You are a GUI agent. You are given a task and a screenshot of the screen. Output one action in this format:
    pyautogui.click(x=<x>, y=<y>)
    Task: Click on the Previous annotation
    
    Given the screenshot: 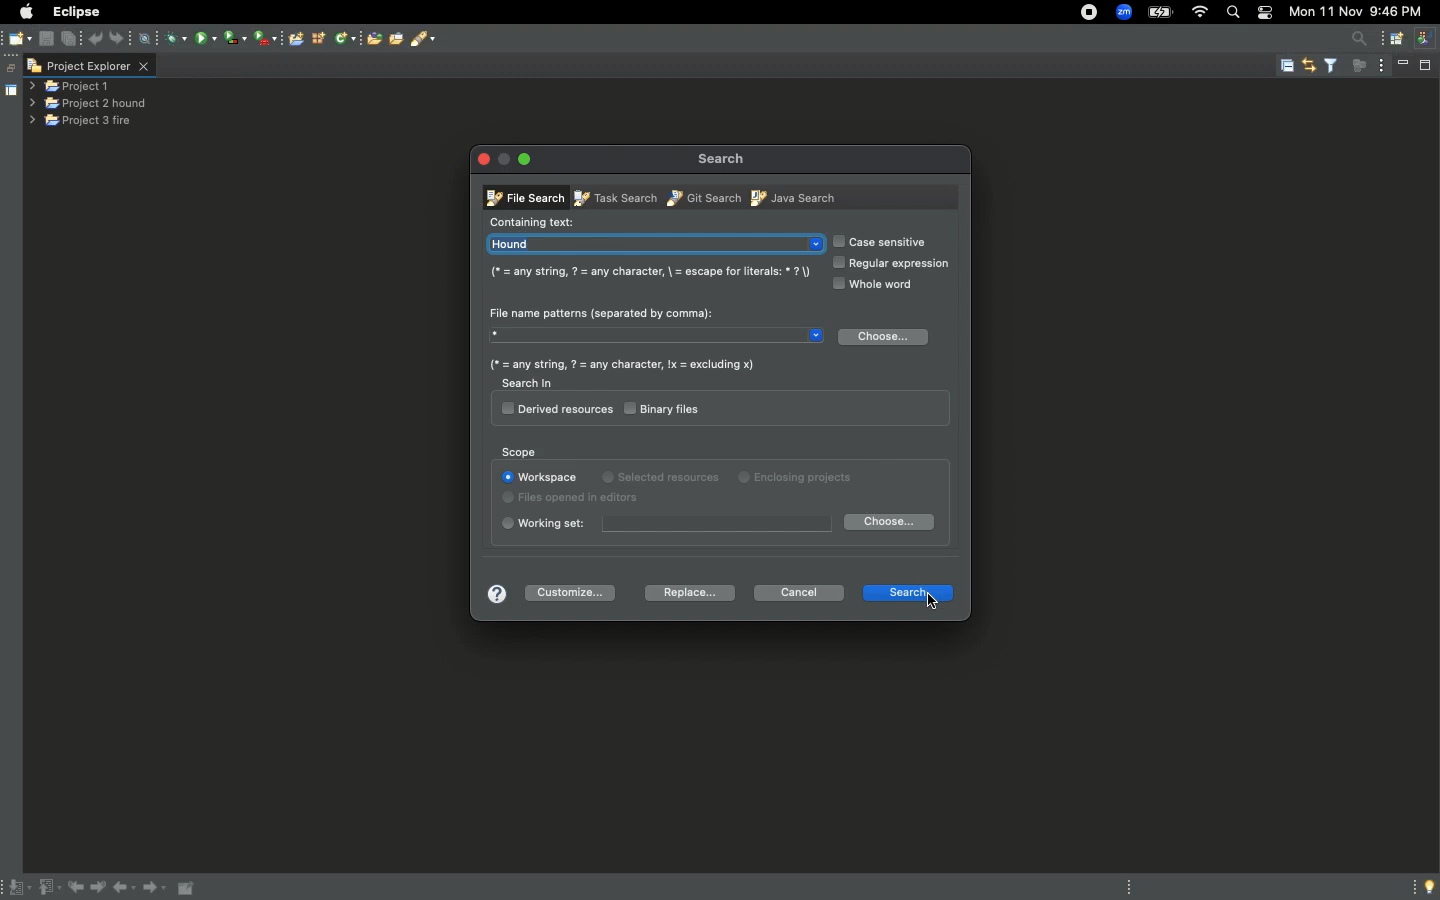 What is the action you would take?
    pyautogui.click(x=48, y=888)
    